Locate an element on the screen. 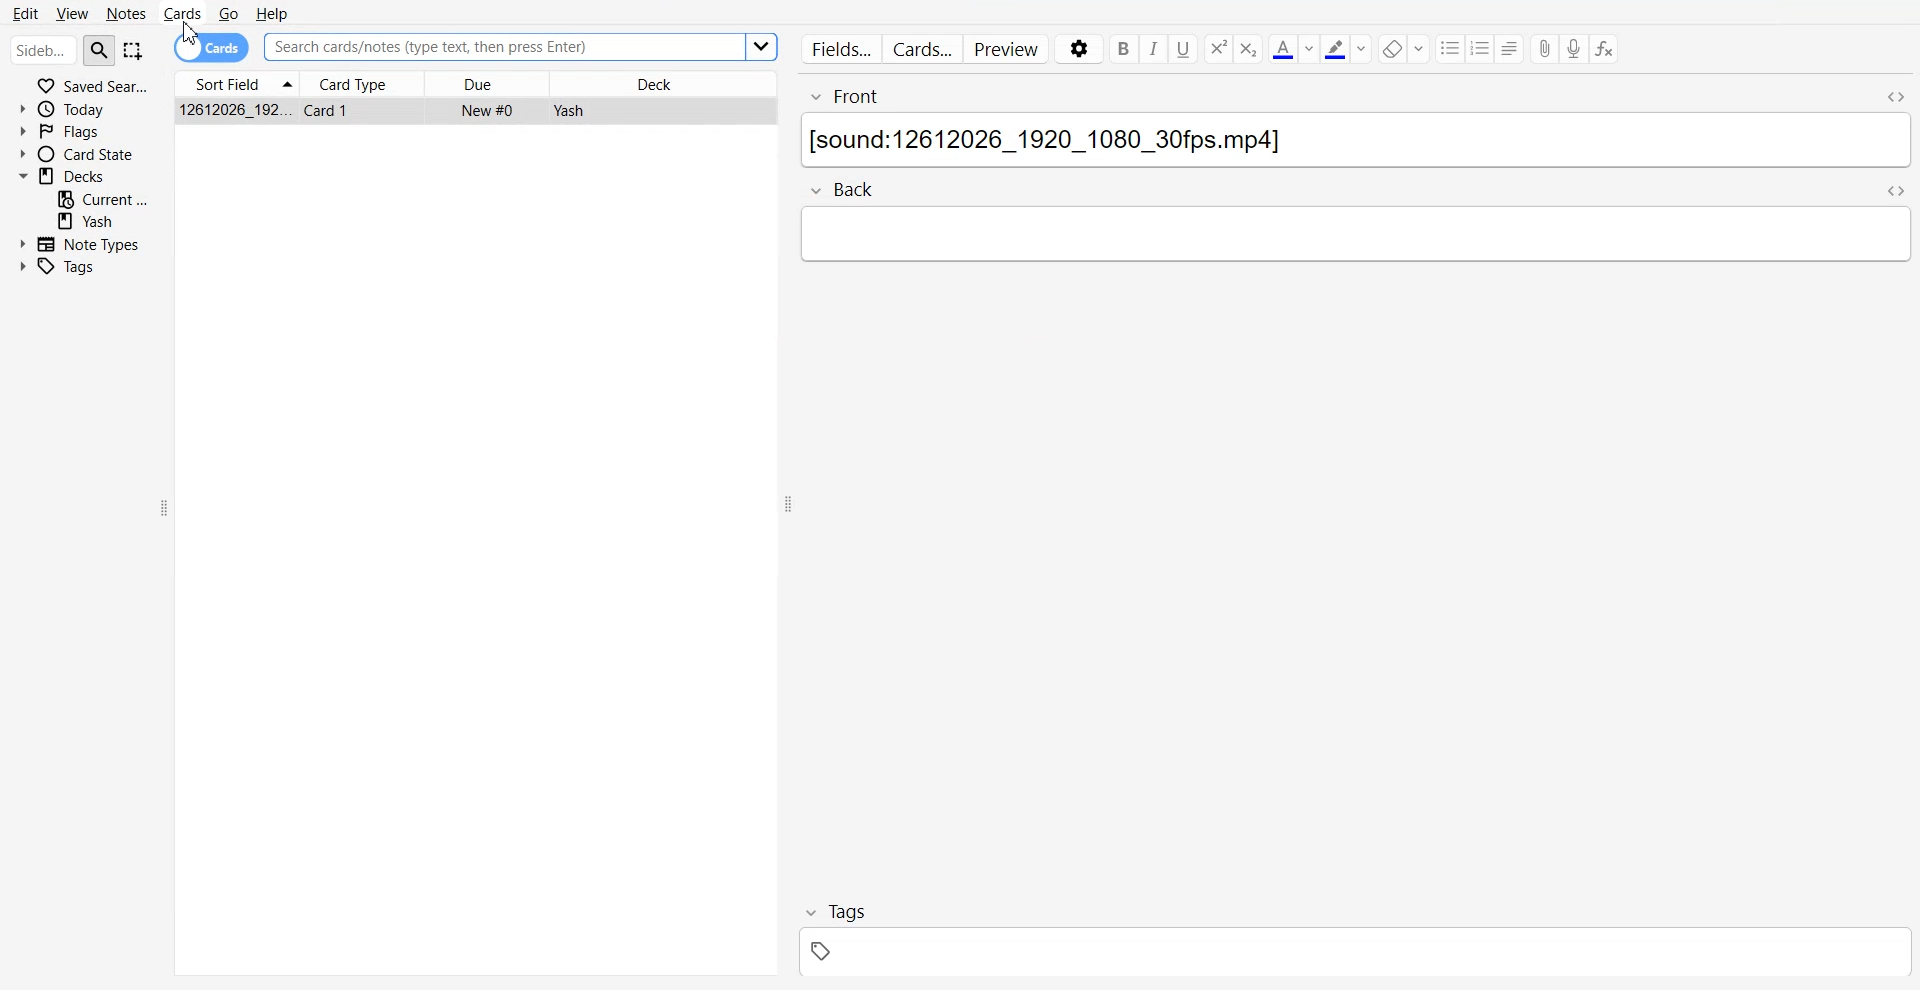 The width and height of the screenshot is (1920, 990). Current is located at coordinates (104, 198).